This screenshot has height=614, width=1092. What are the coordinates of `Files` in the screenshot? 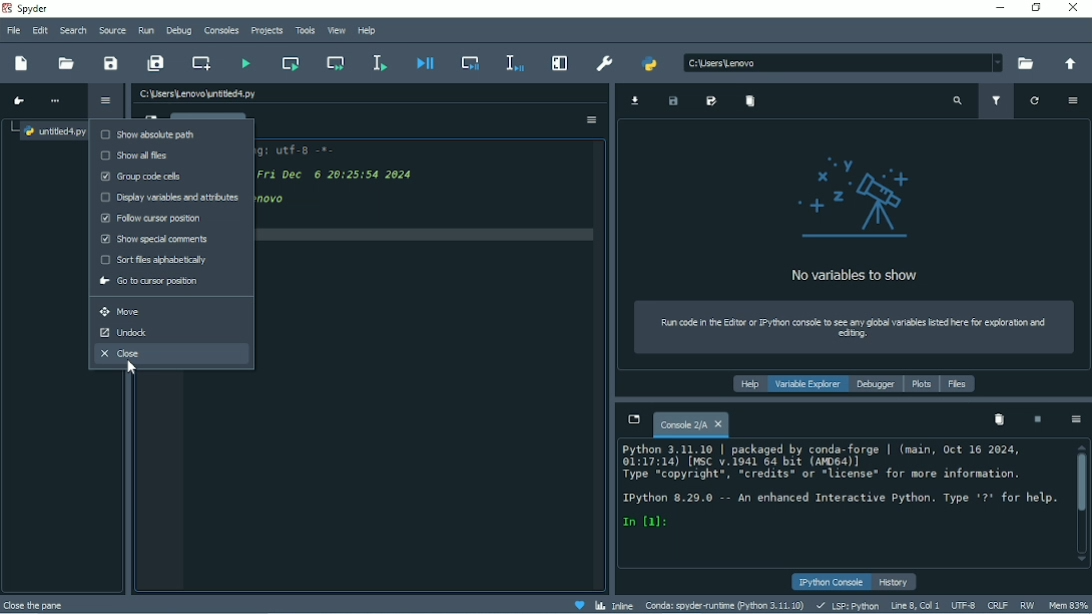 It's located at (957, 384).